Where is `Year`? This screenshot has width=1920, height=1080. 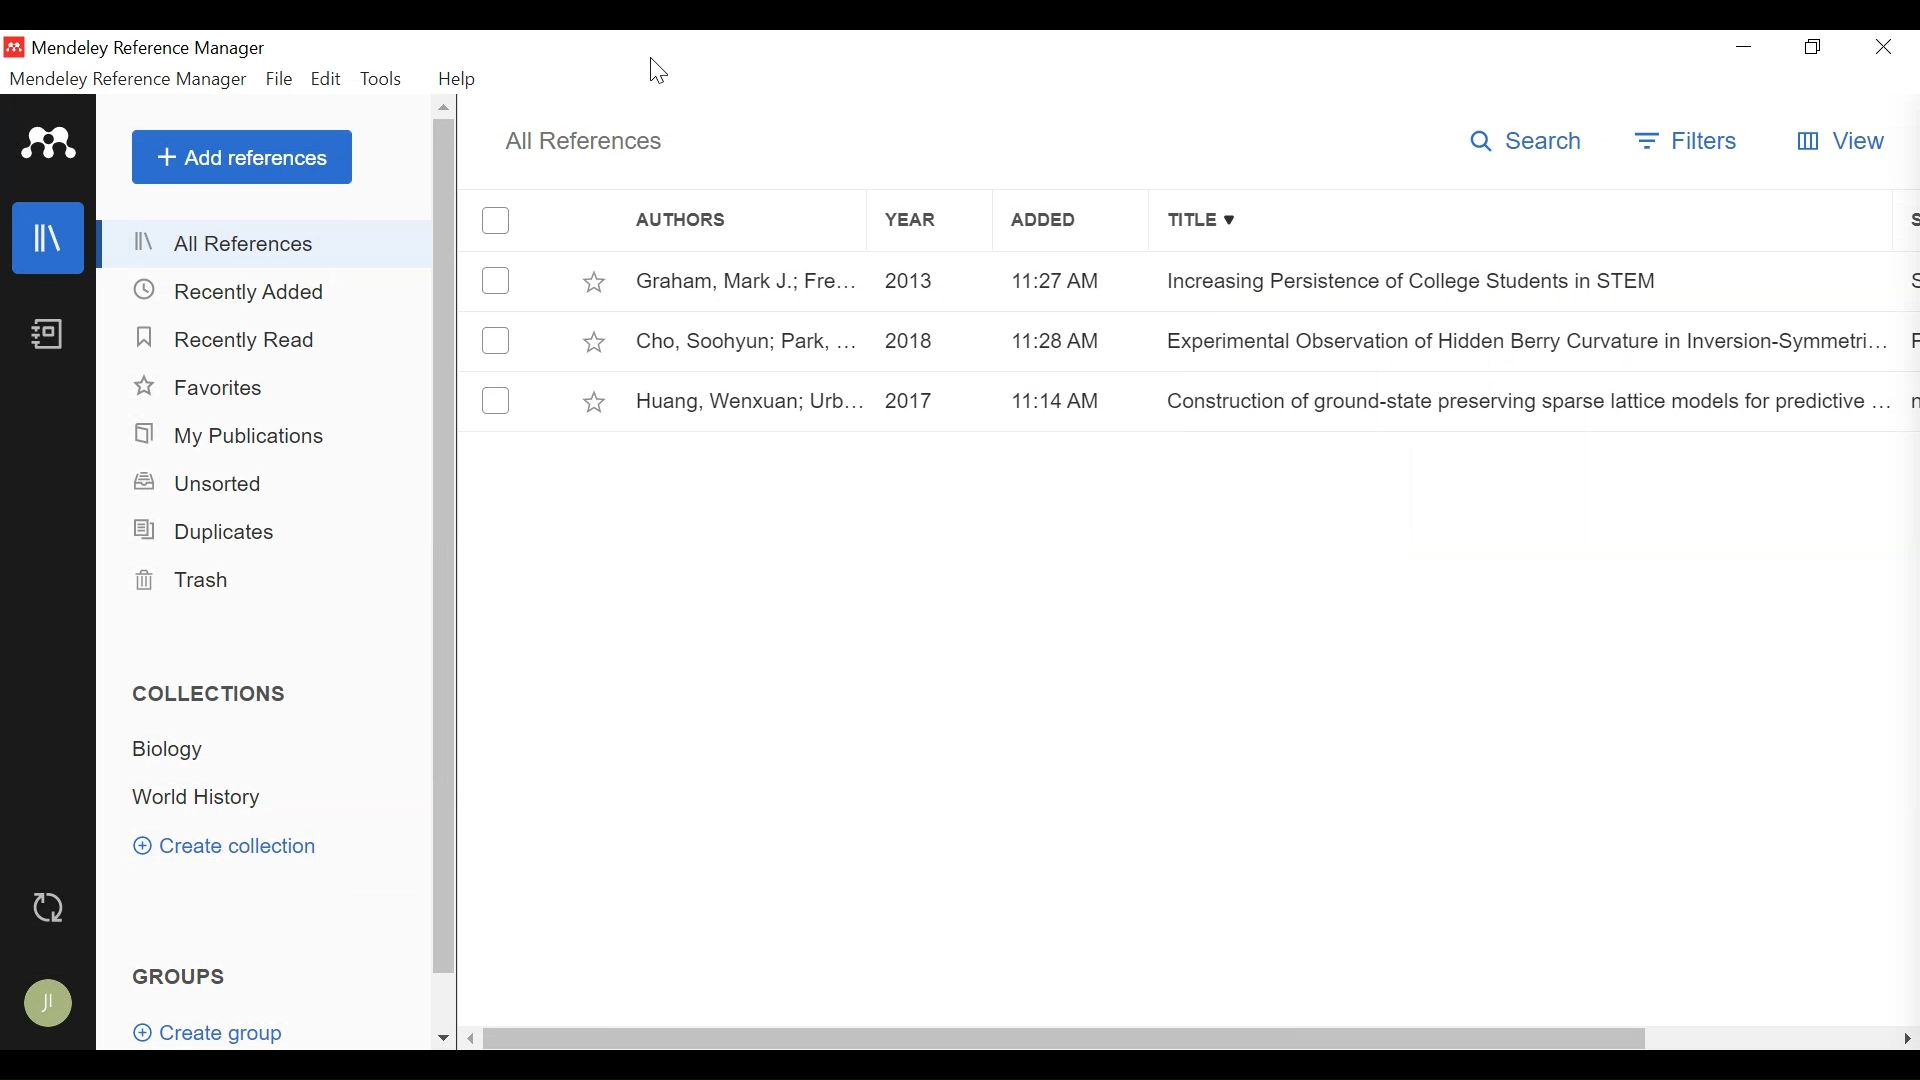
Year is located at coordinates (932, 400).